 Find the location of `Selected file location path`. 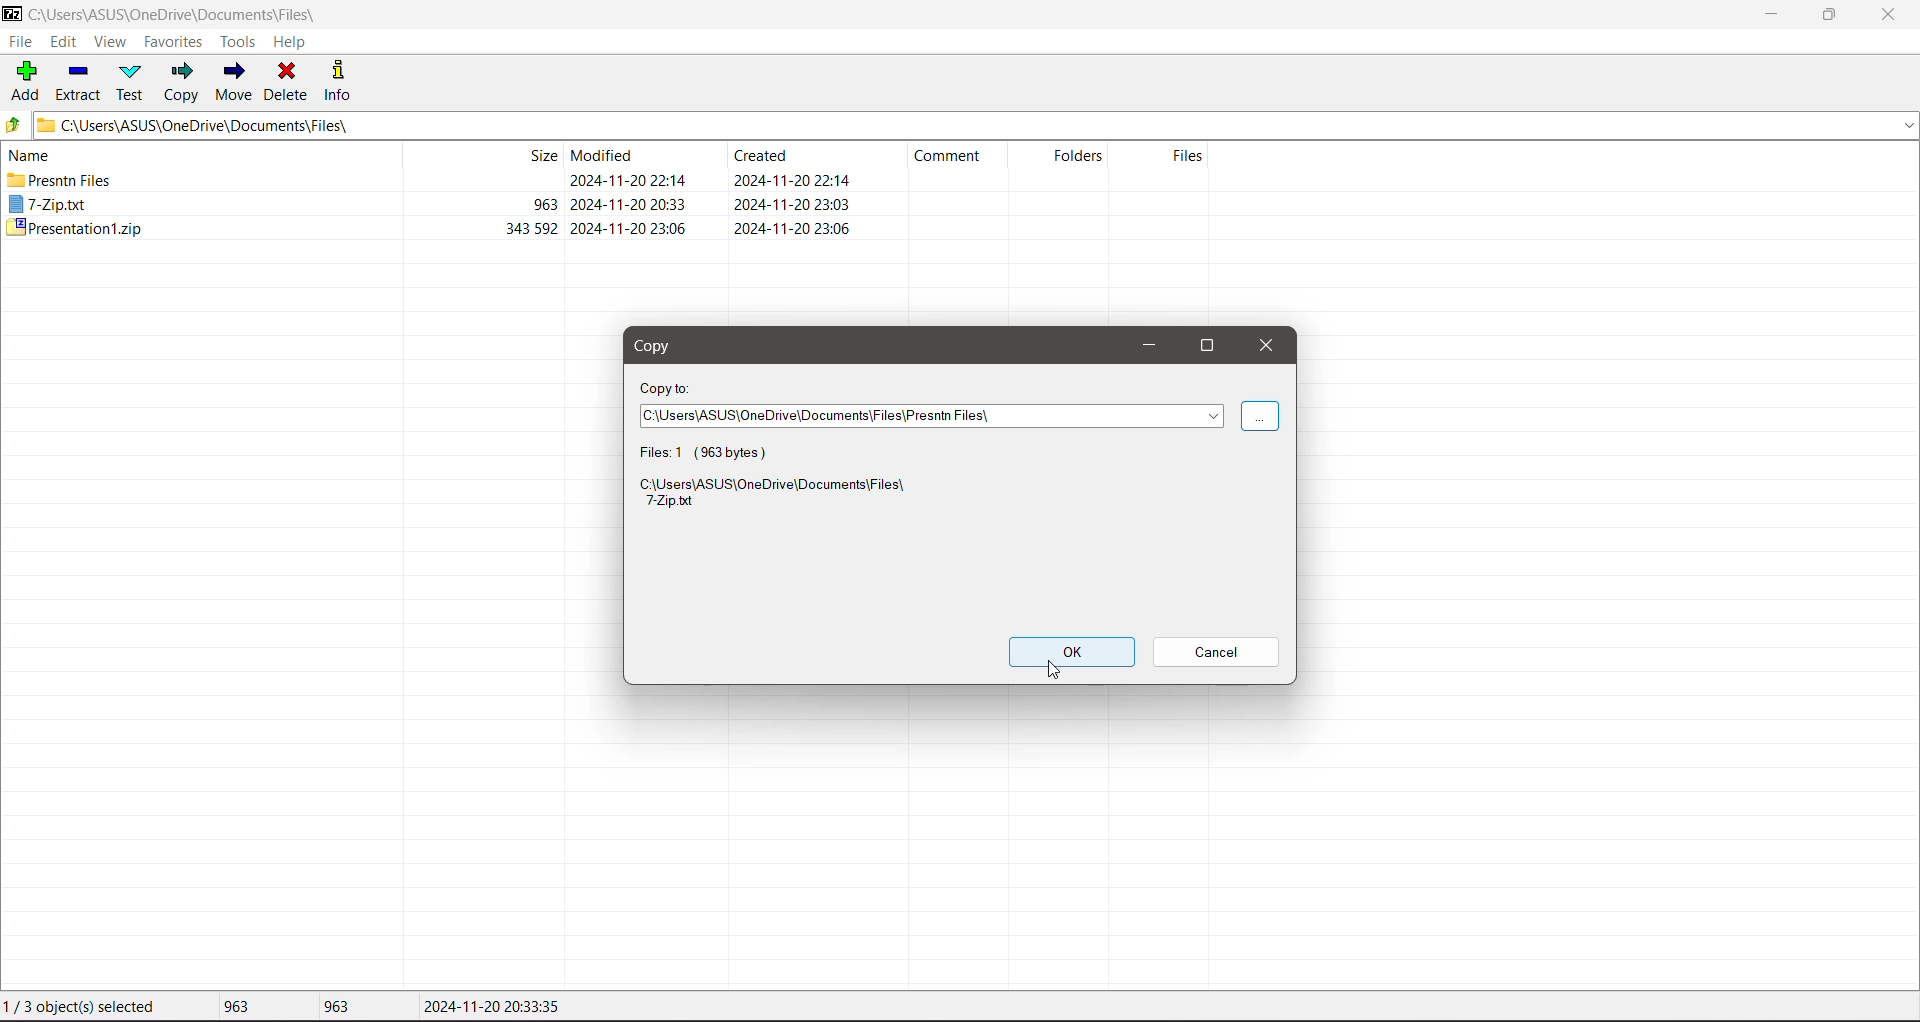

Selected file location path is located at coordinates (778, 496).